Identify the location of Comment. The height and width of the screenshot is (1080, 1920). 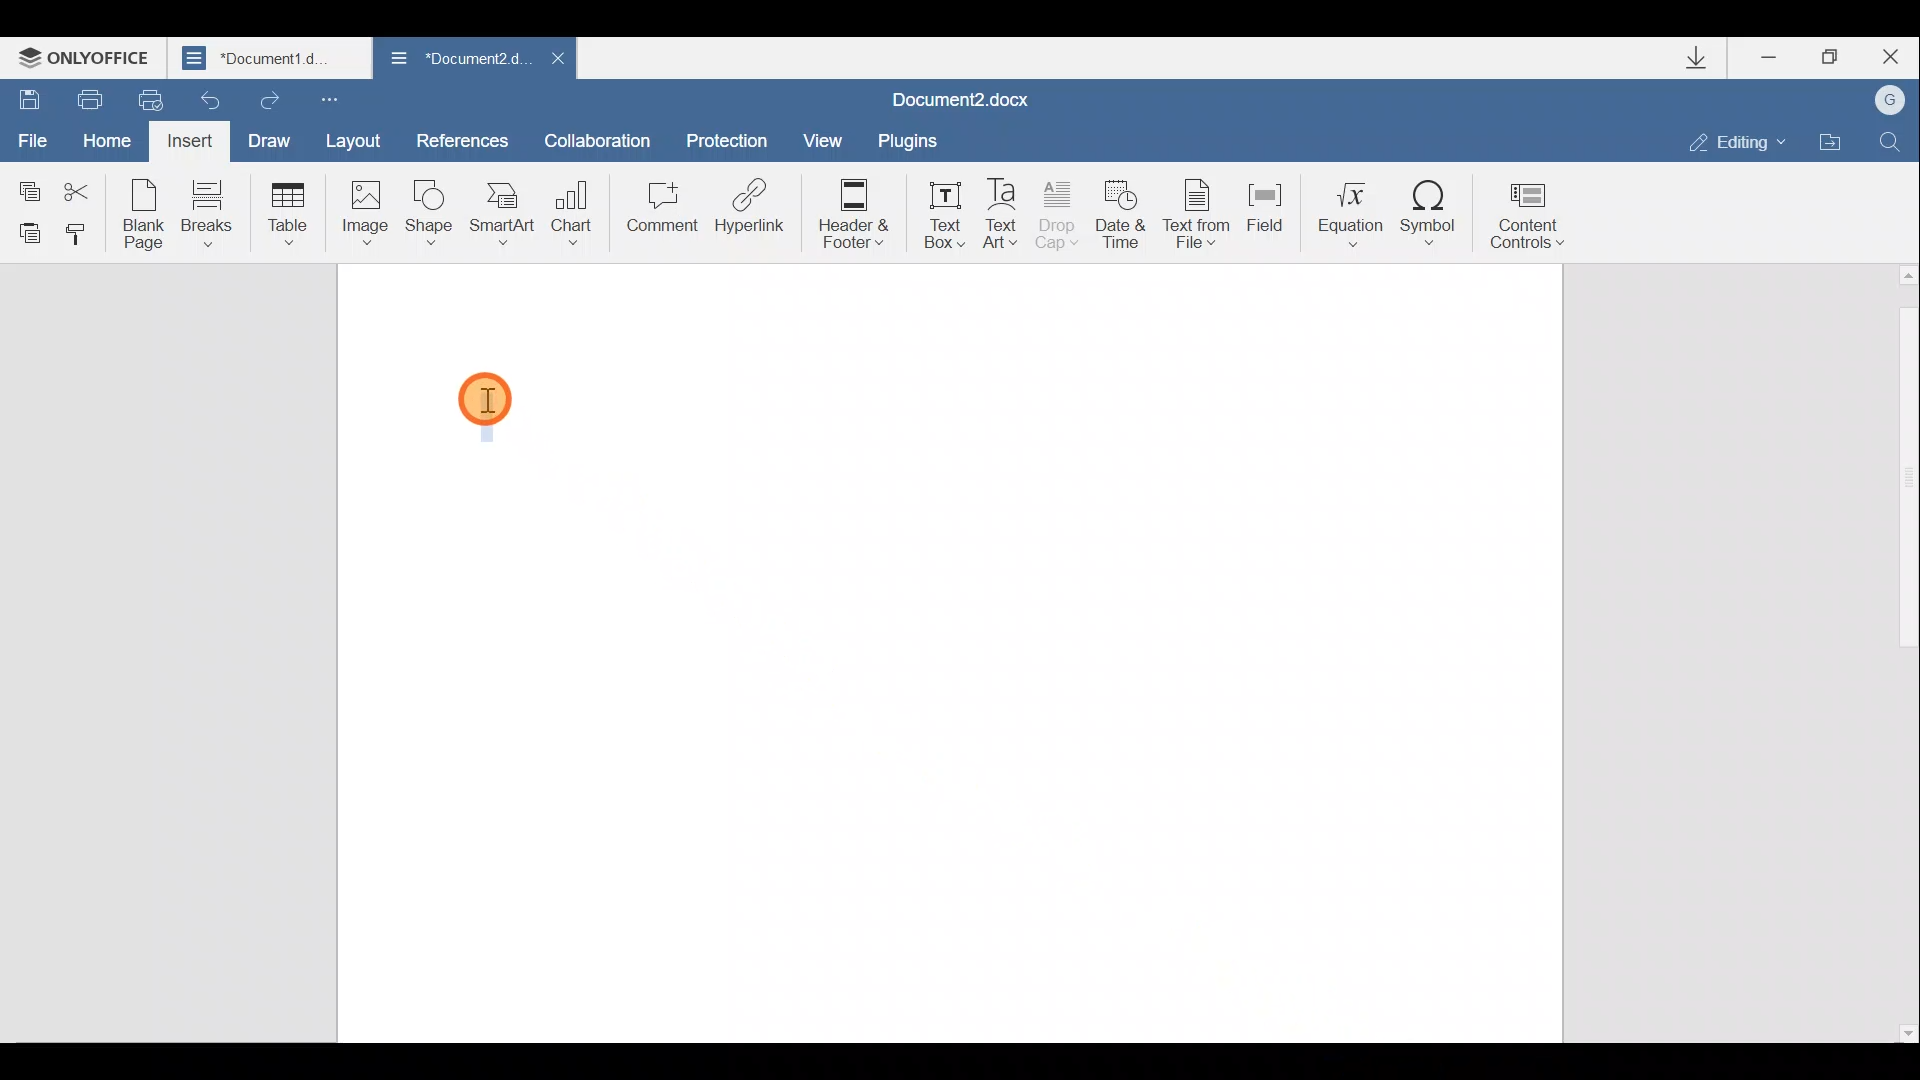
(661, 210).